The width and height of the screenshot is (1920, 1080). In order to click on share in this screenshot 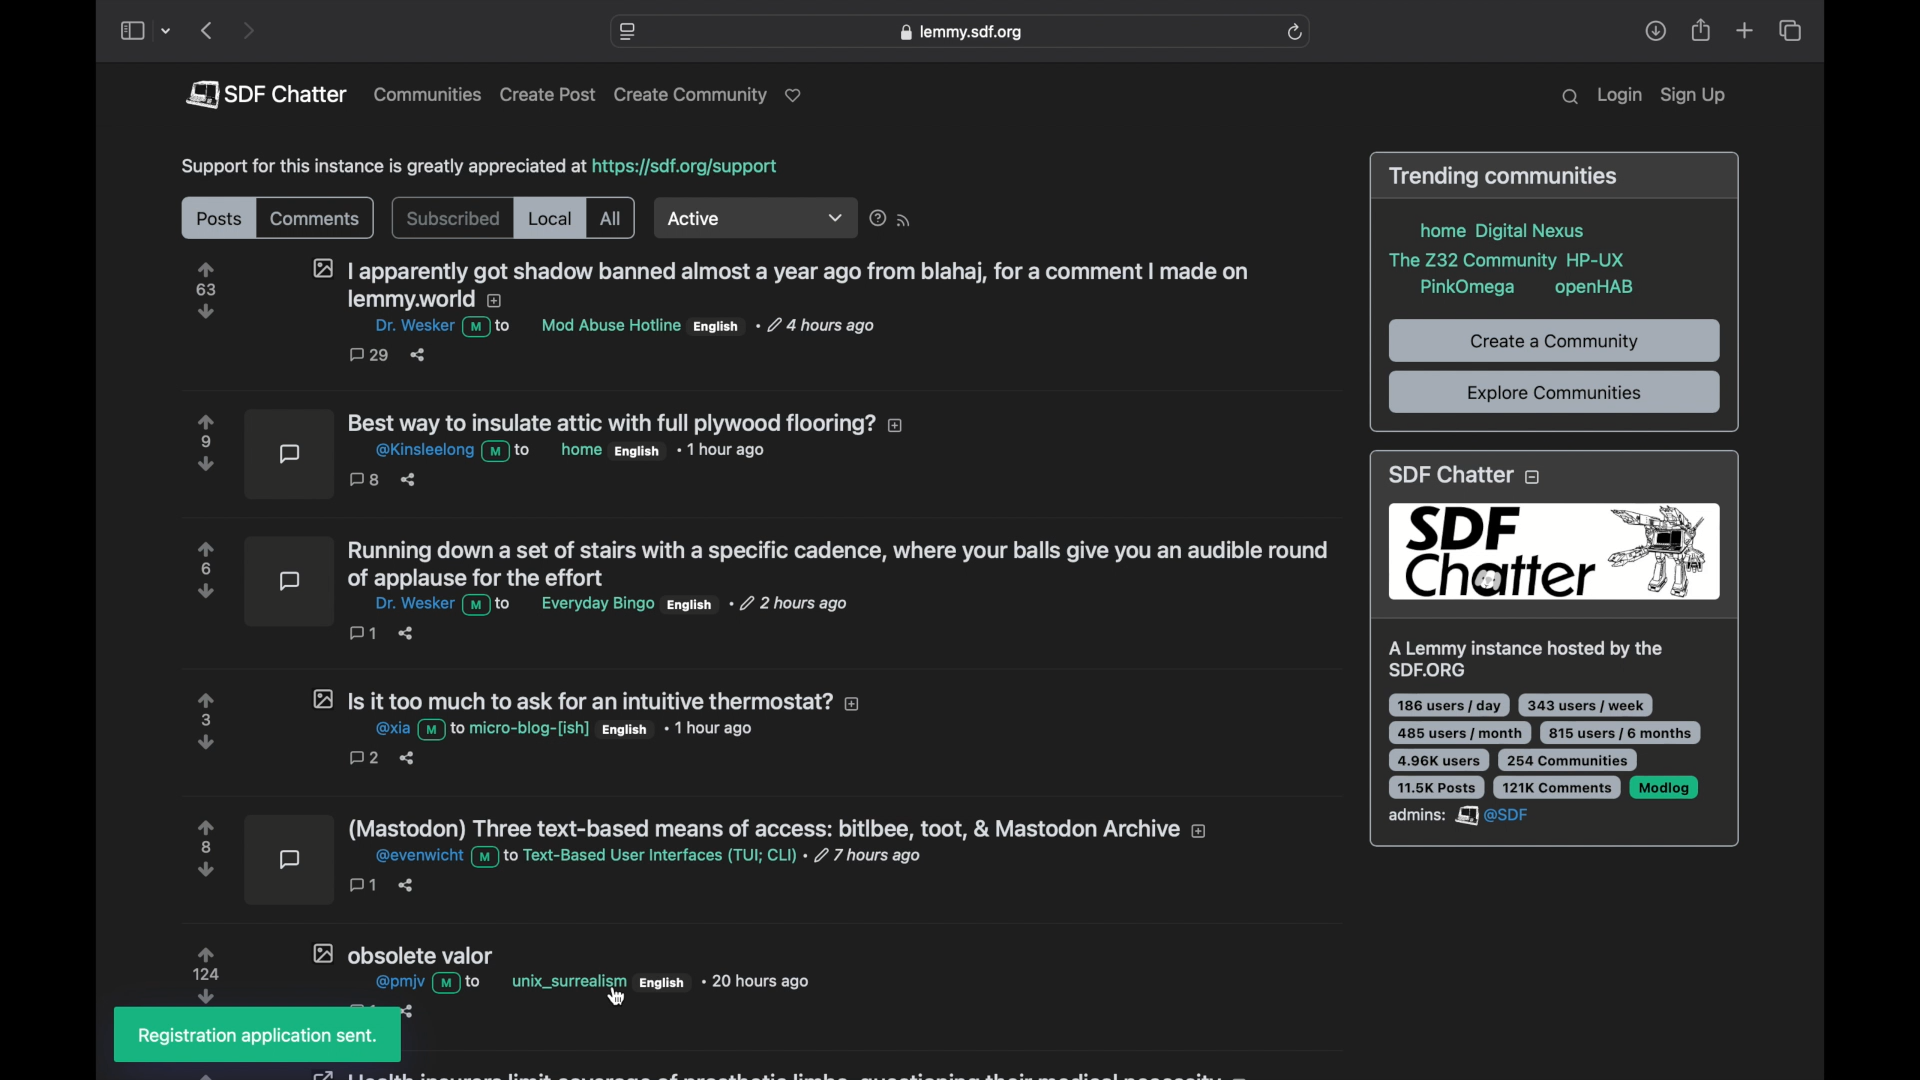, I will do `click(1655, 31)`.